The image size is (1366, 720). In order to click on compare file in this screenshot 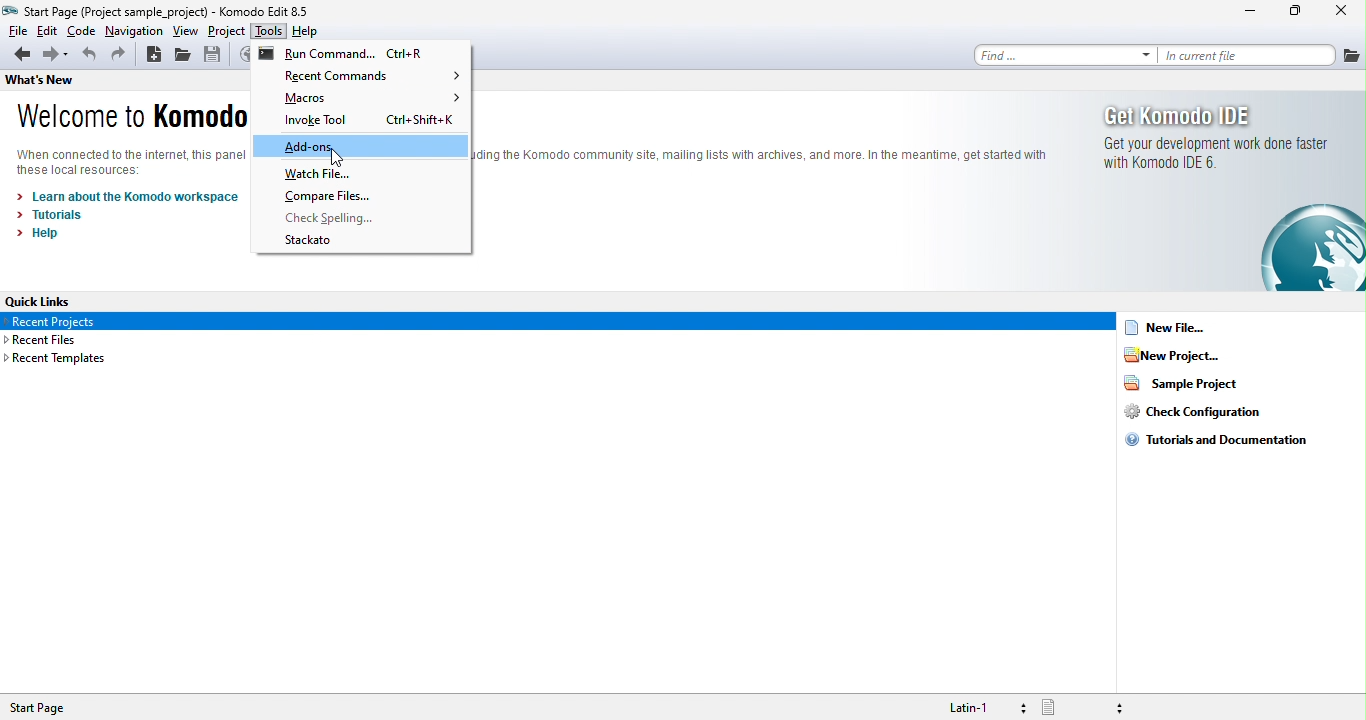, I will do `click(332, 196)`.